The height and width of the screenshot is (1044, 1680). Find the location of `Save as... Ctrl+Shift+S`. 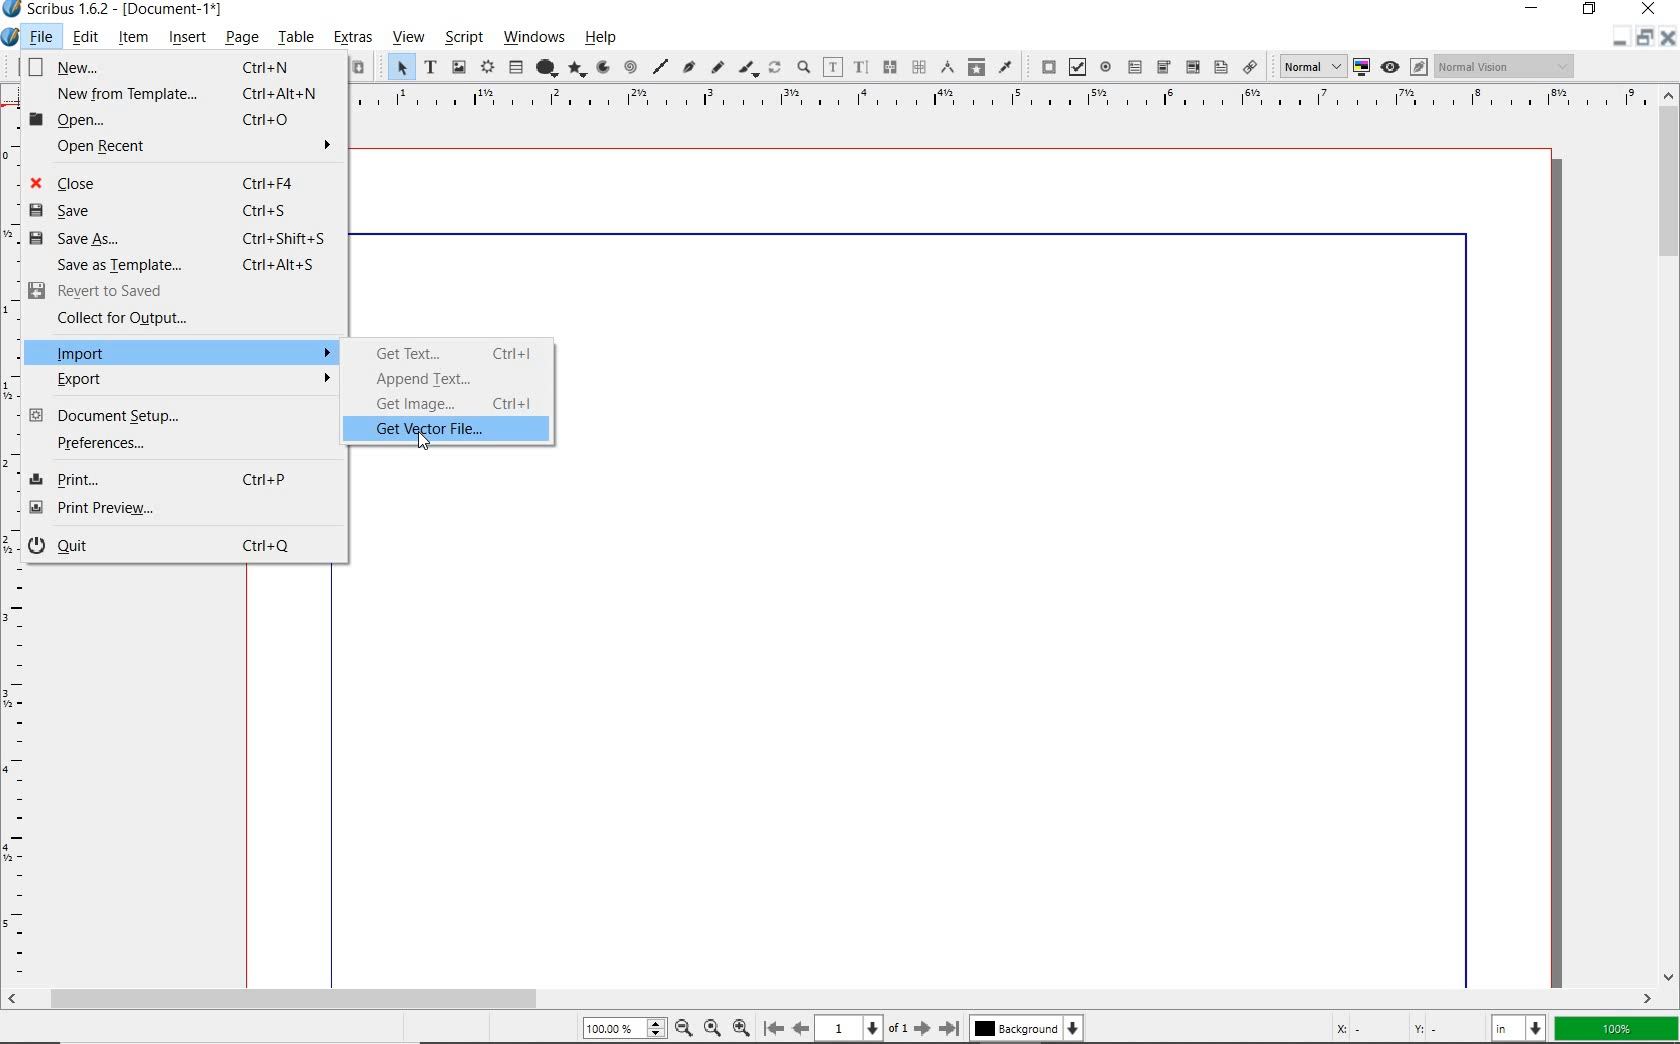

Save as... Ctrl+Shift+S is located at coordinates (181, 237).